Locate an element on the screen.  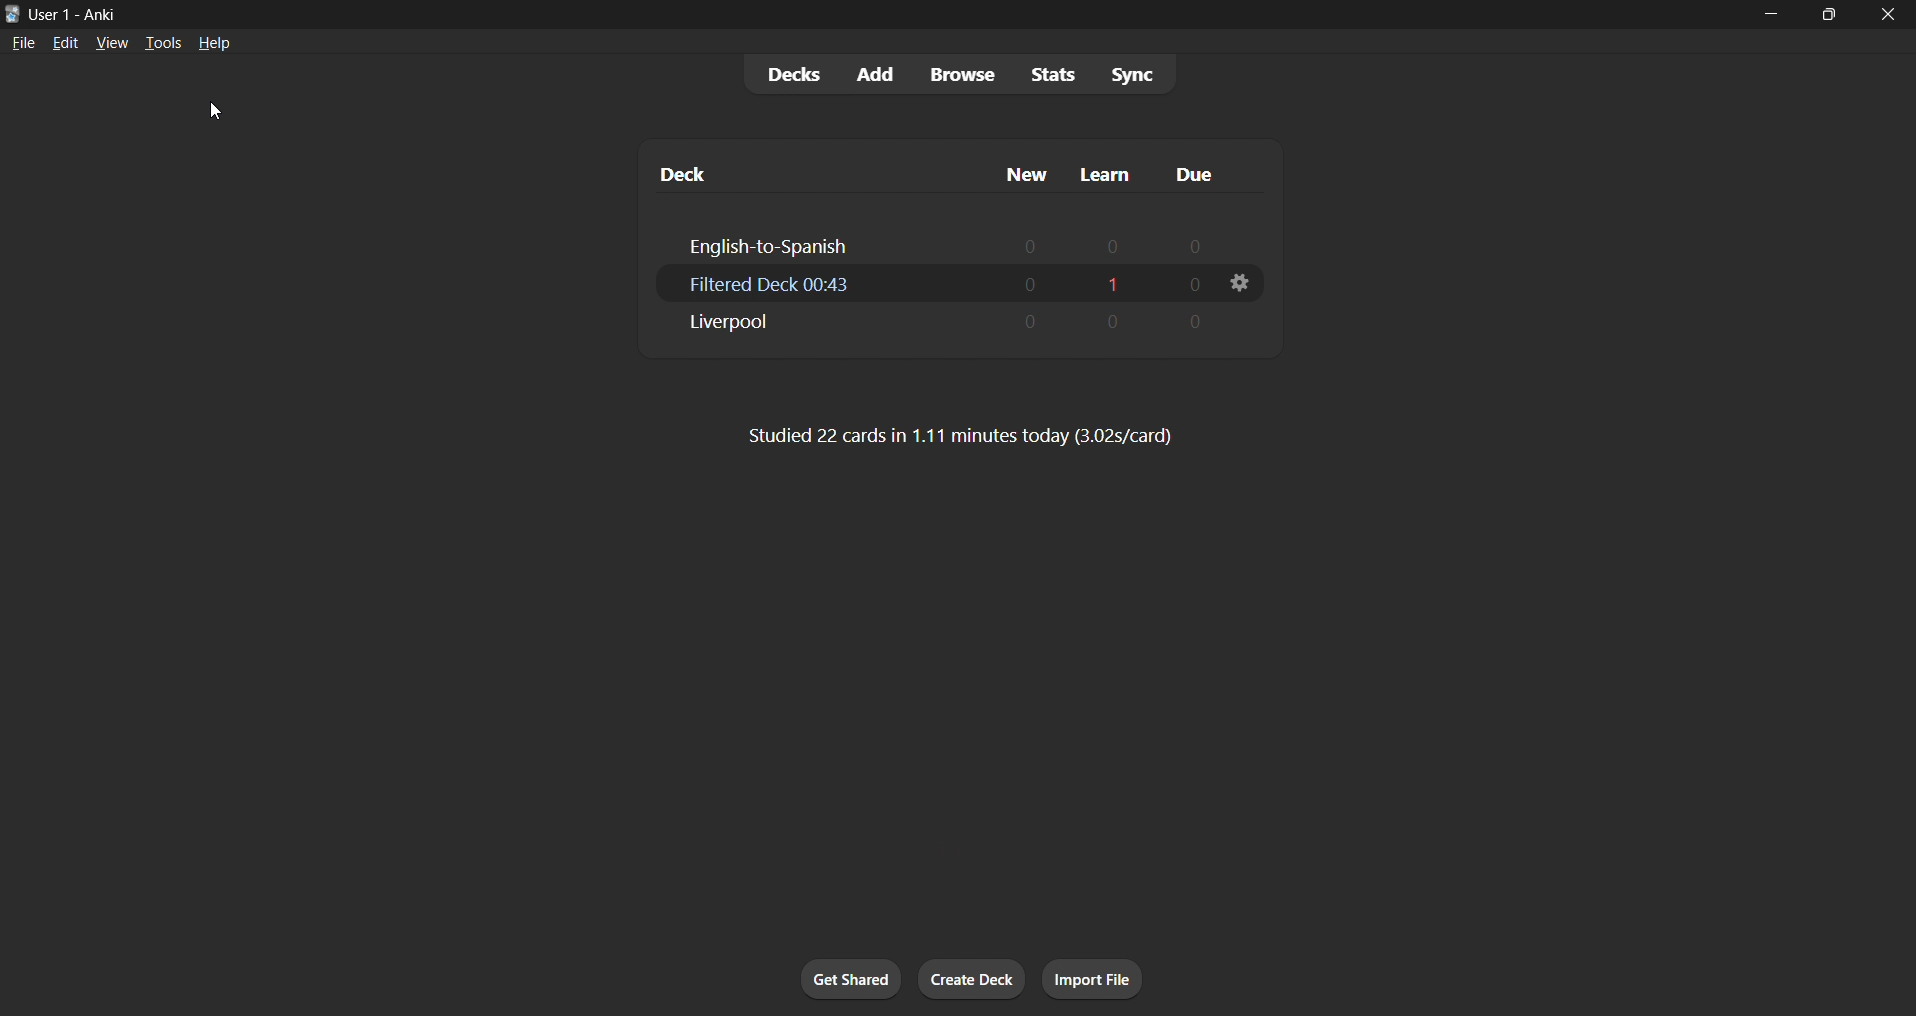
close is located at coordinates (1887, 15).